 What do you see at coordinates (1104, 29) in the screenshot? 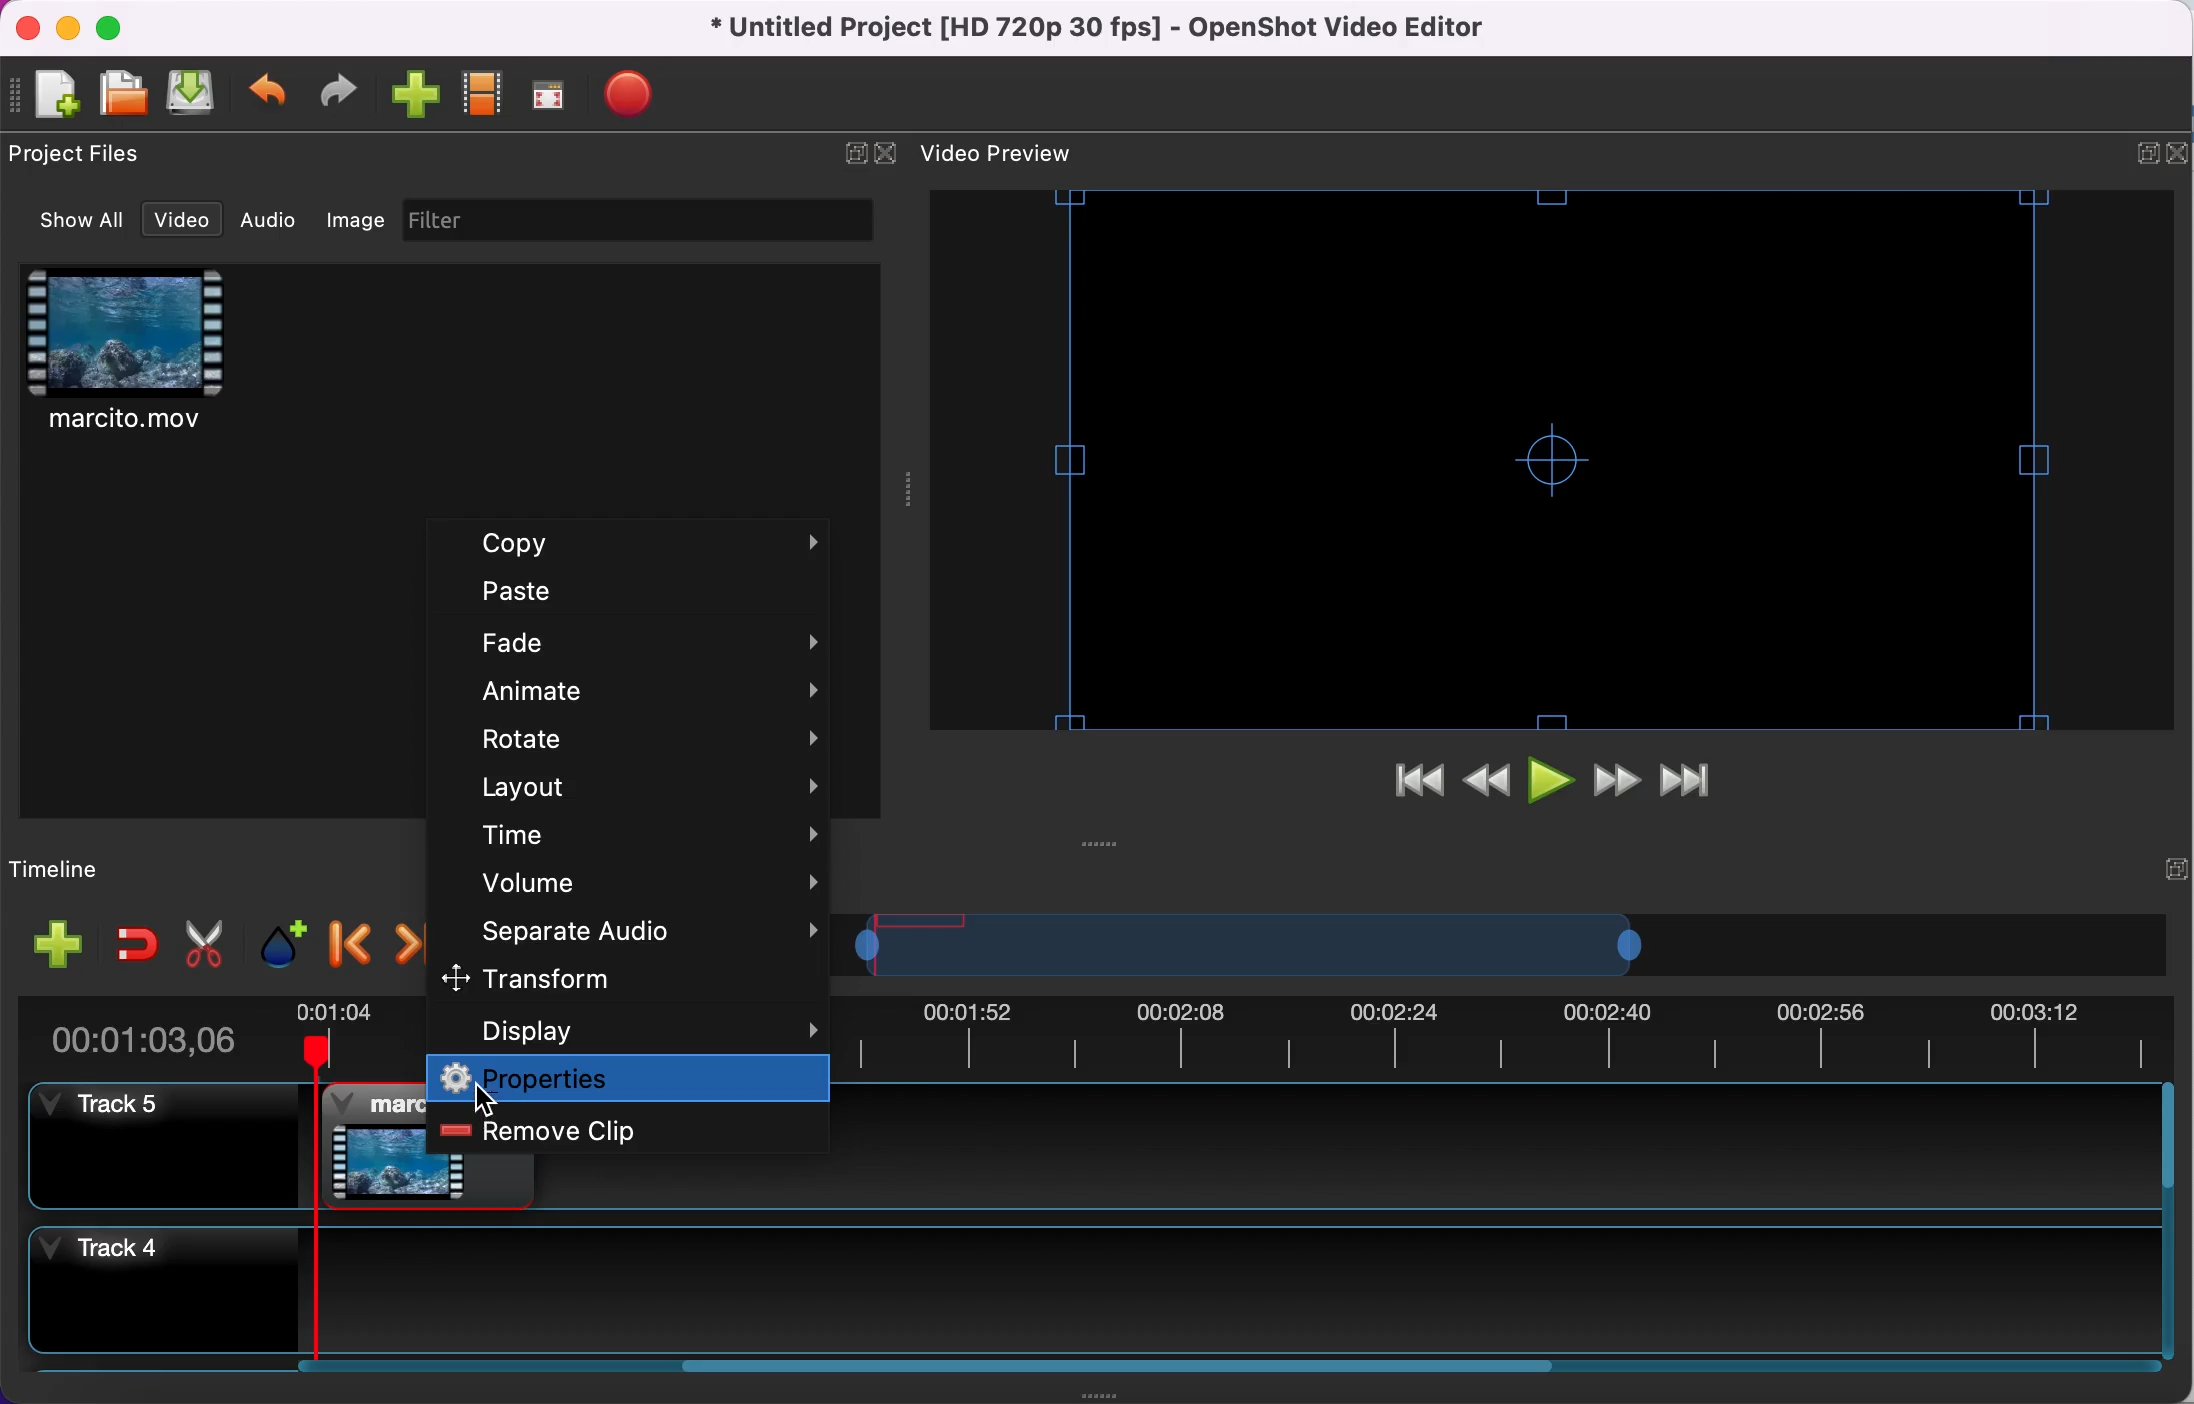
I see `title` at bounding box center [1104, 29].